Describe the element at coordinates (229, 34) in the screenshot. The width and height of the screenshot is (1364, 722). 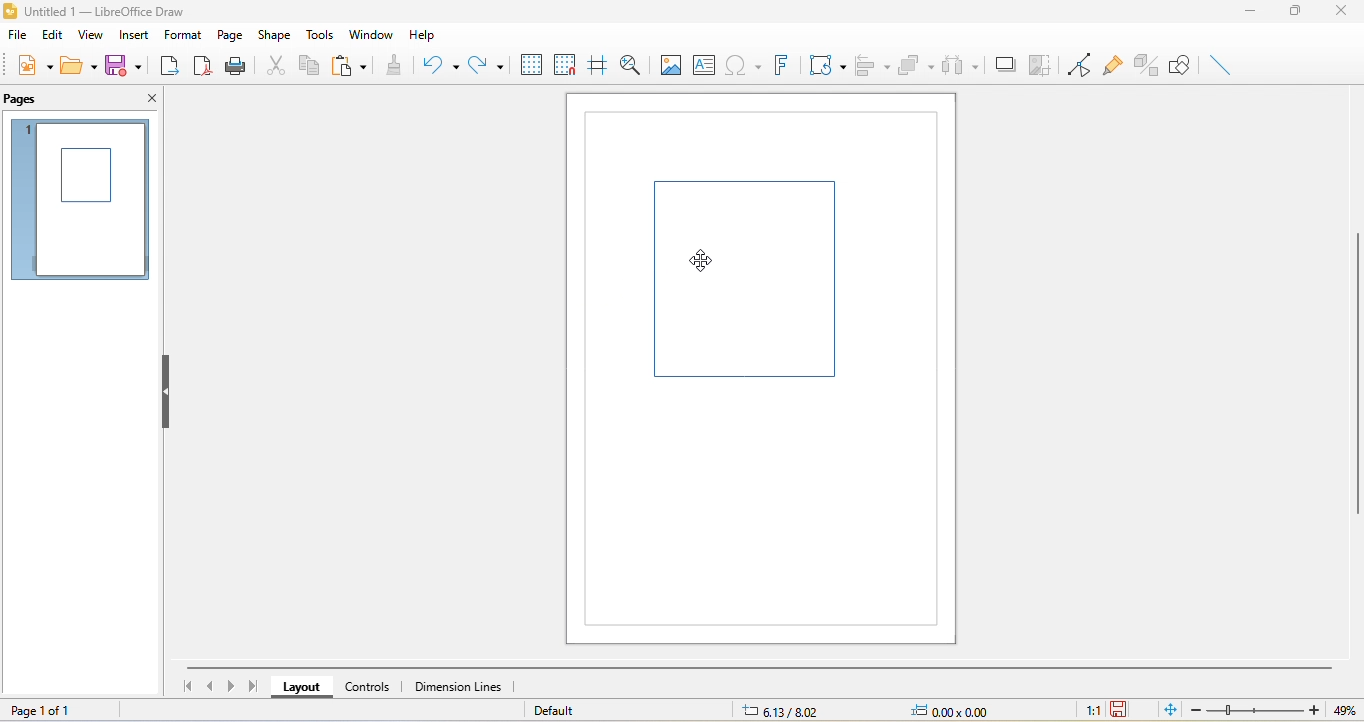
I see `page` at that location.